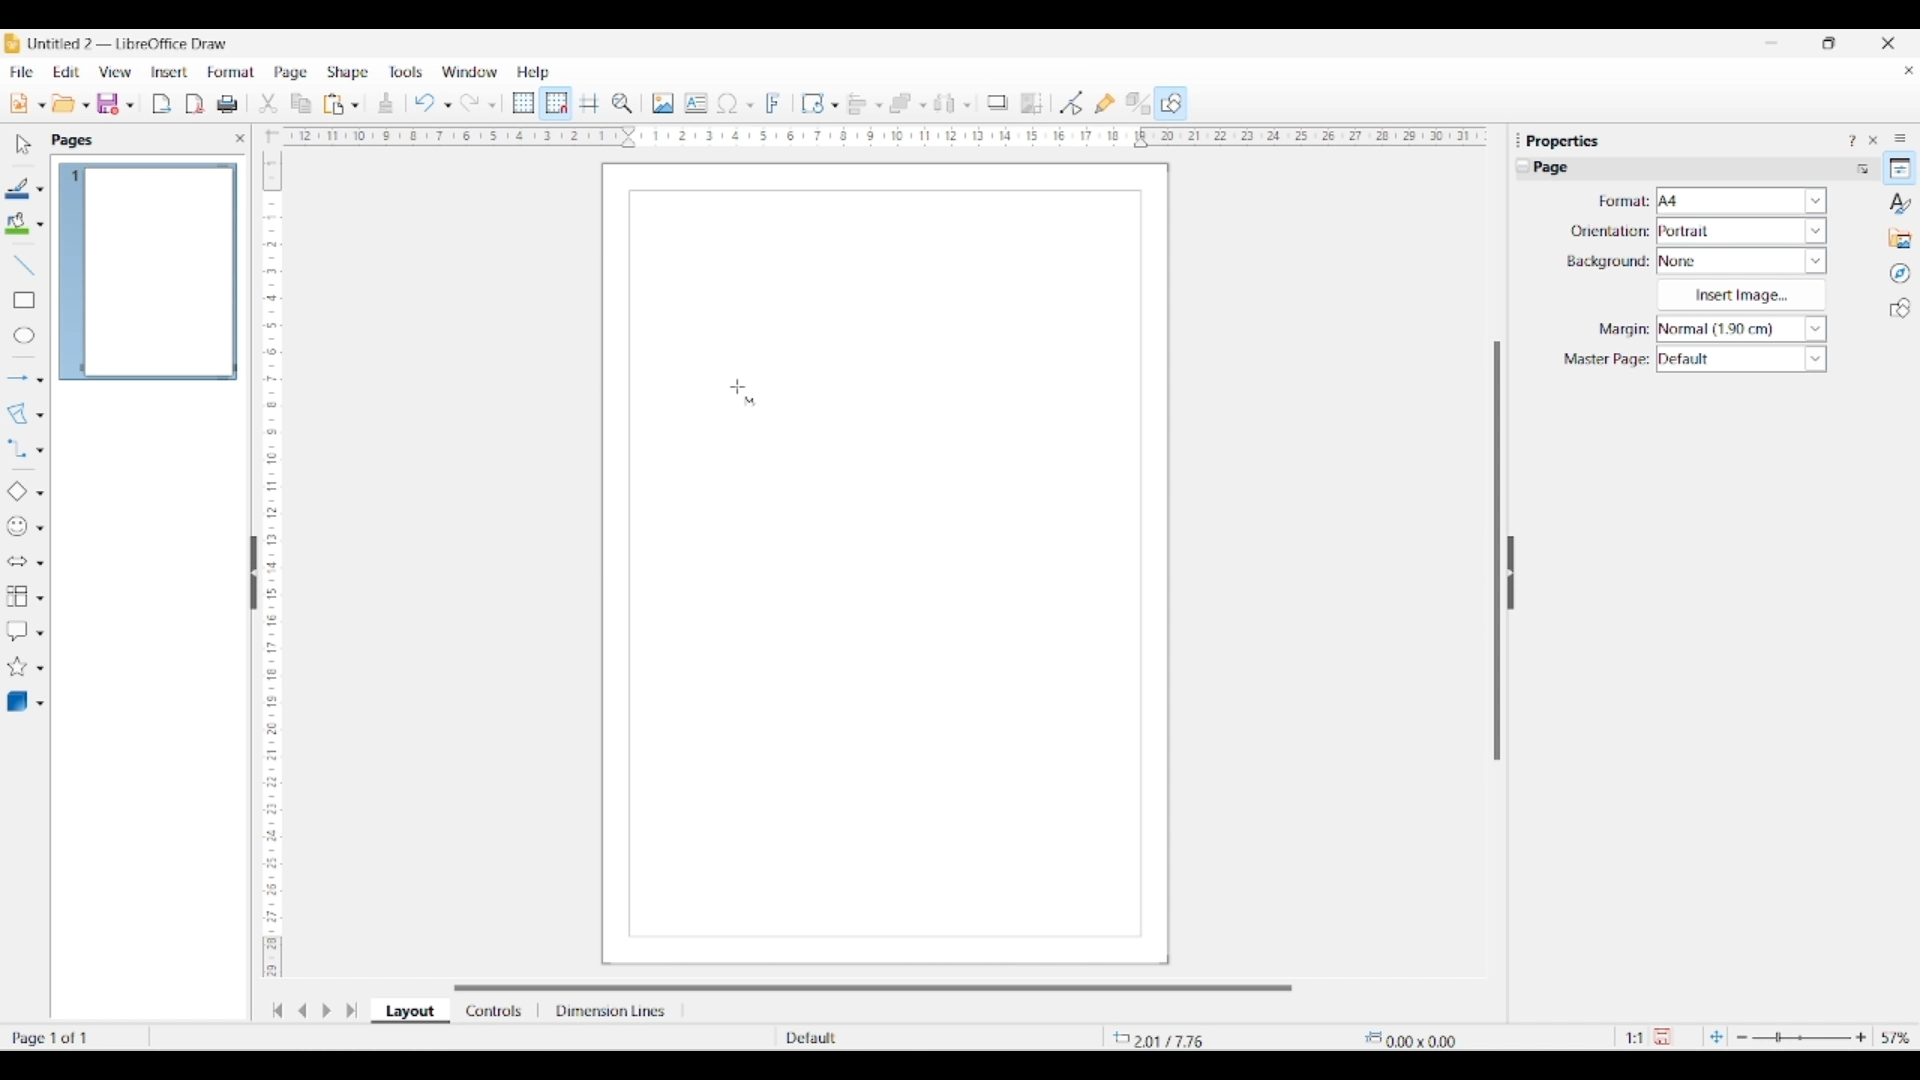 This screenshot has height=1080, width=1920. Describe the element at coordinates (21, 72) in the screenshot. I see `File` at that location.